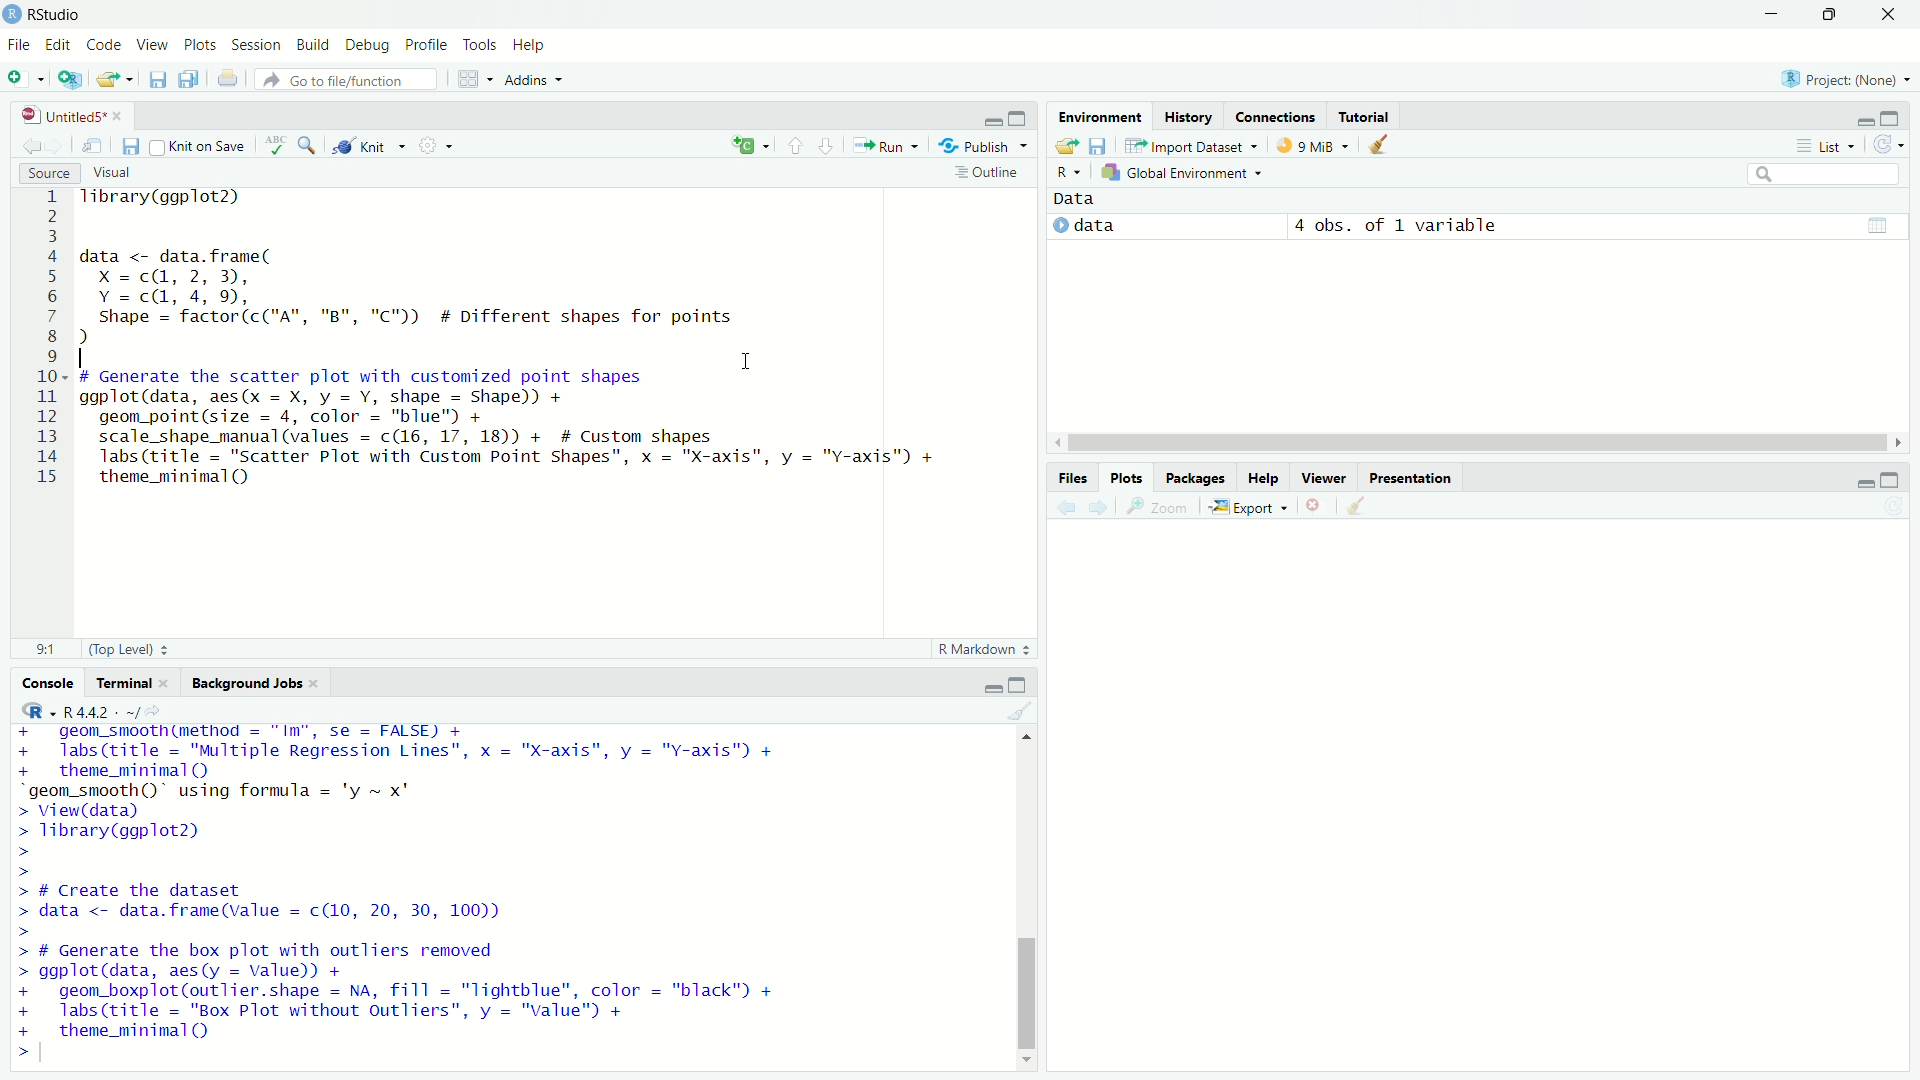  What do you see at coordinates (312, 44) in the screenshot?
I see `Build` at bounding box center [312, 44].